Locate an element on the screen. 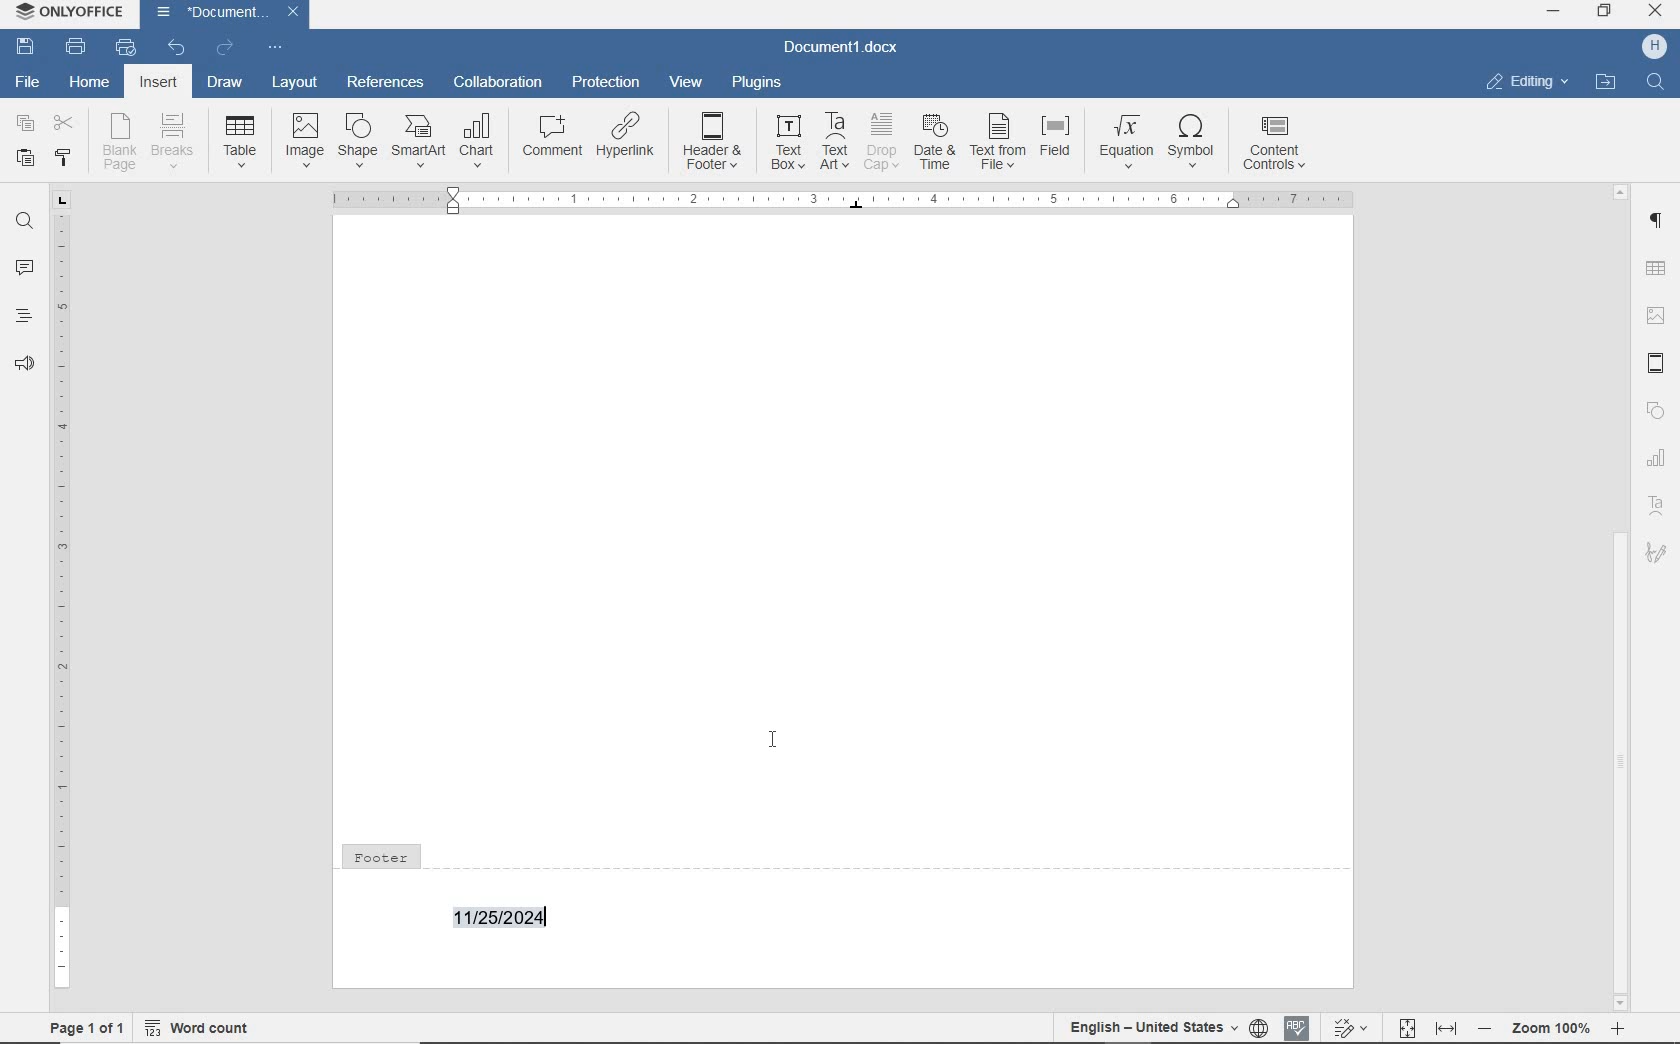  find is located at coordinates (22, 222).